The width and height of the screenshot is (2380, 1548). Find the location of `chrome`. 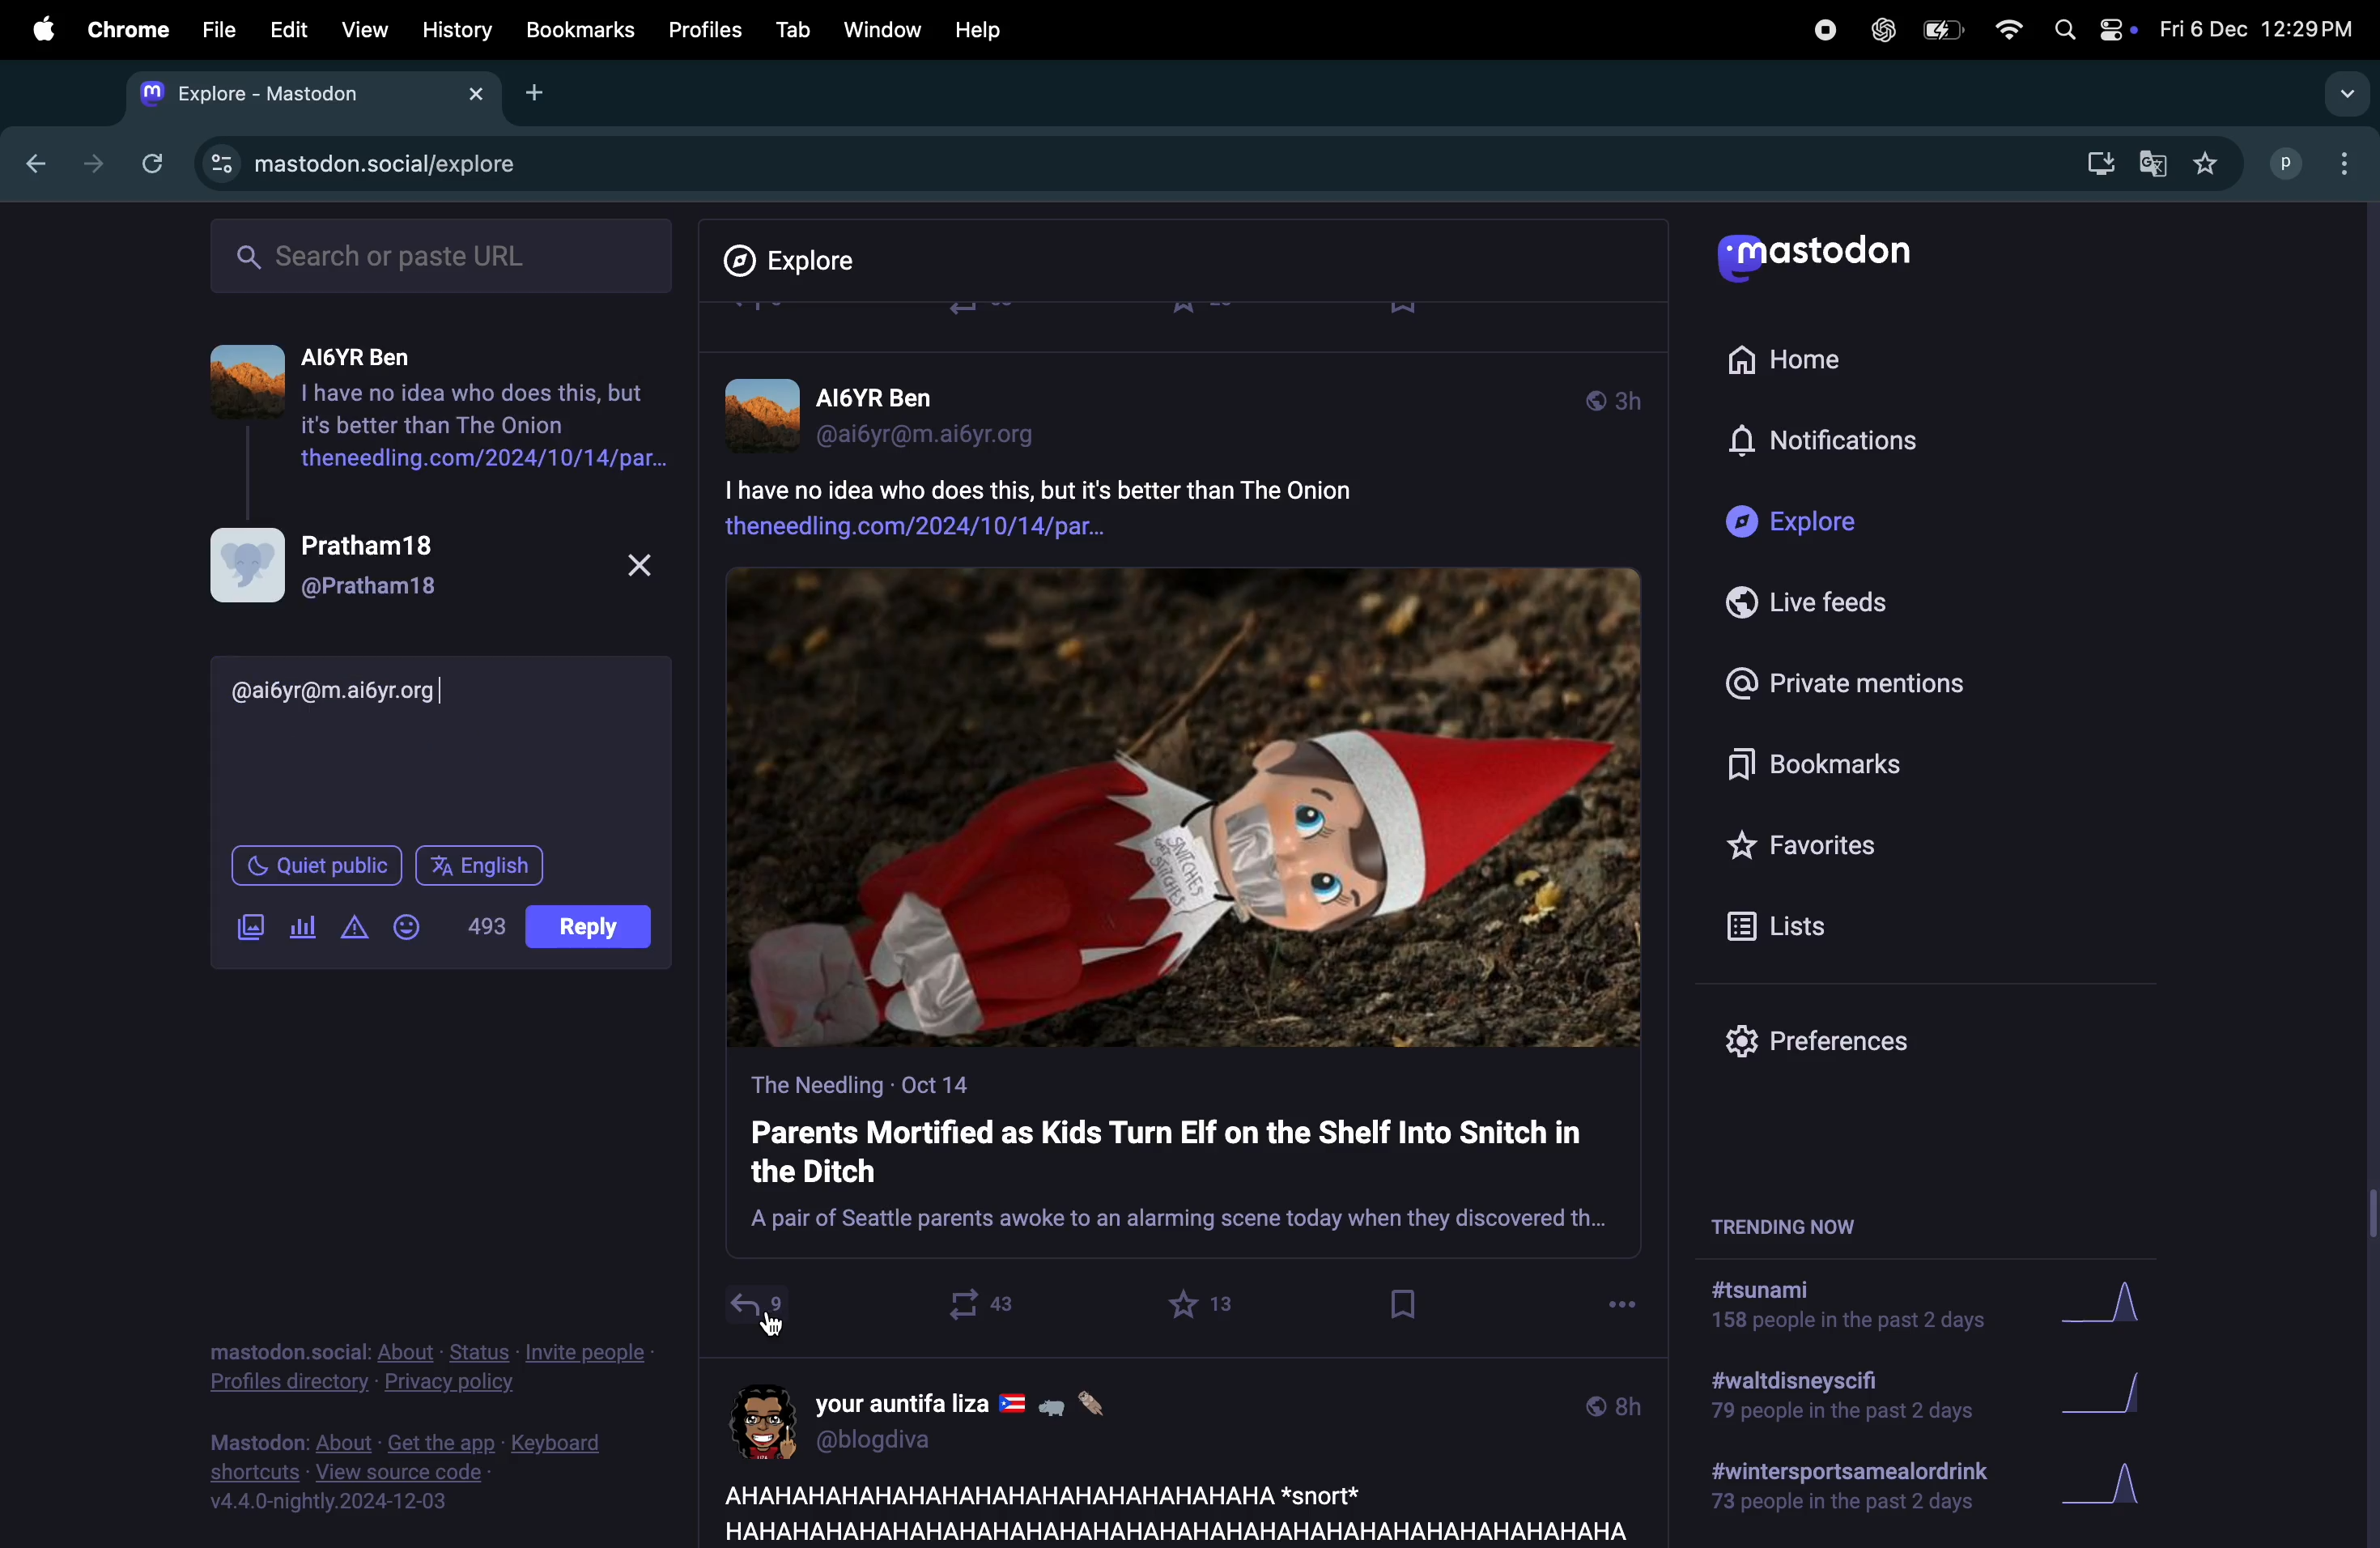

chrome is located at coordinates (124, 30).